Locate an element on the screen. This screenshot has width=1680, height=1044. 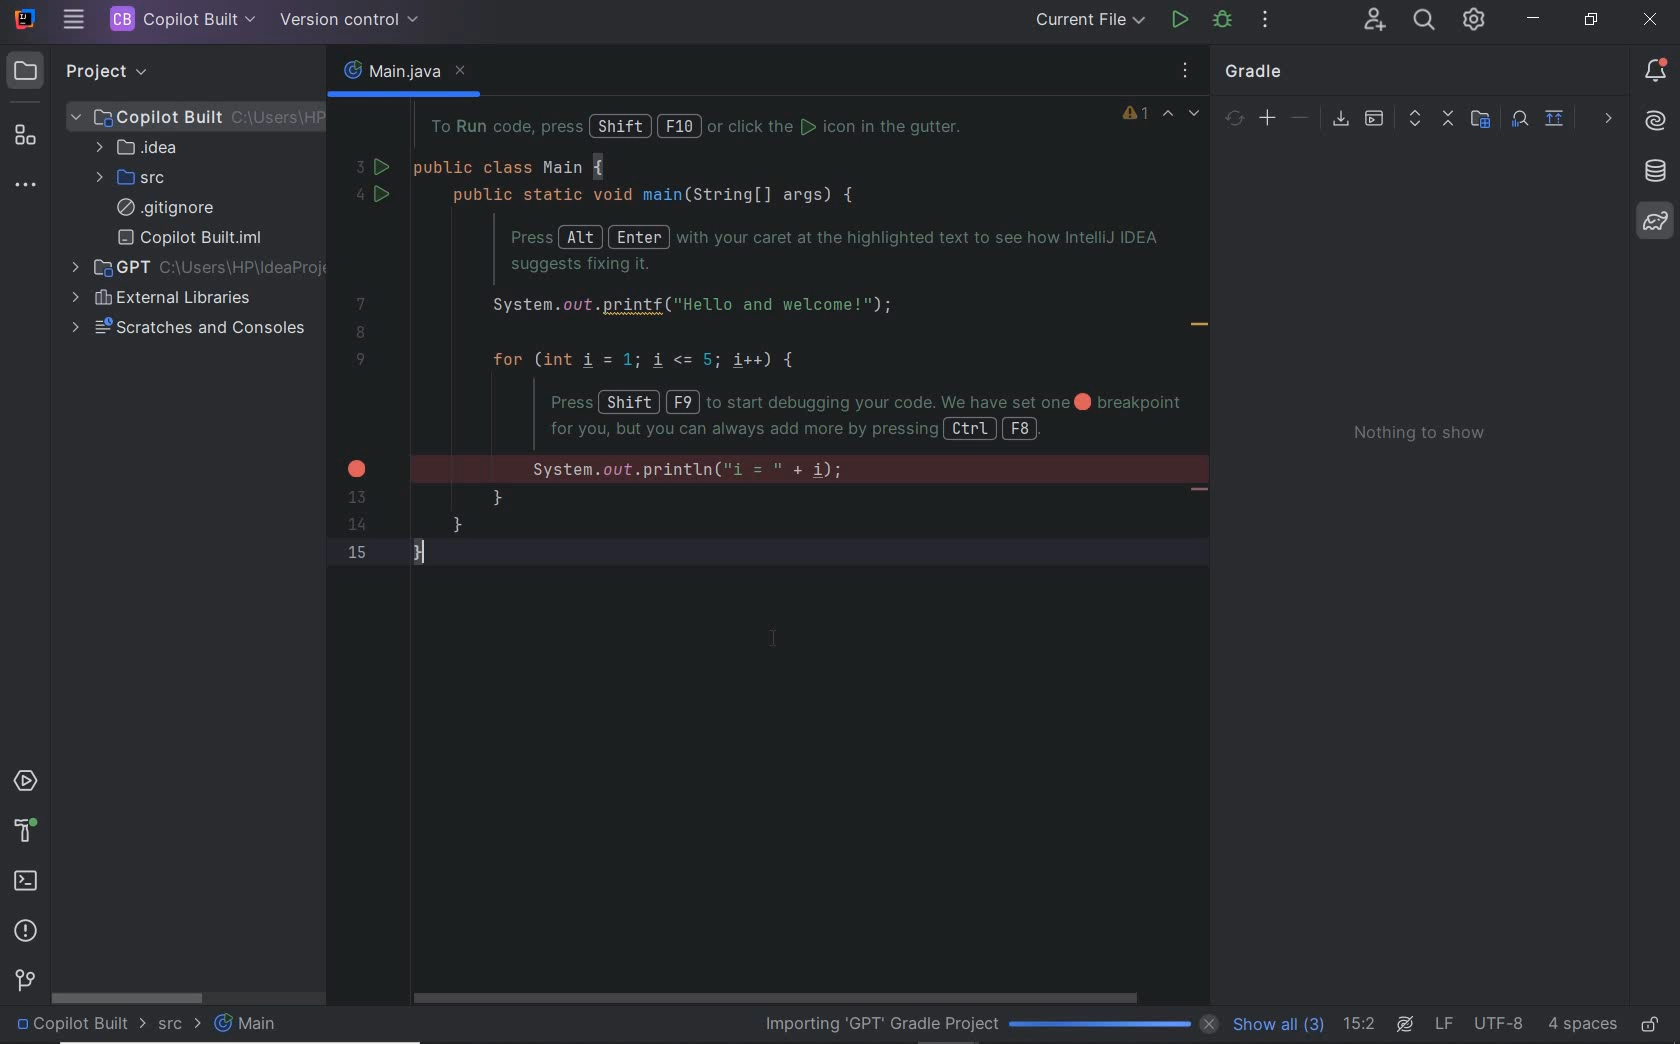
13 is located at coordinates (357, 497).